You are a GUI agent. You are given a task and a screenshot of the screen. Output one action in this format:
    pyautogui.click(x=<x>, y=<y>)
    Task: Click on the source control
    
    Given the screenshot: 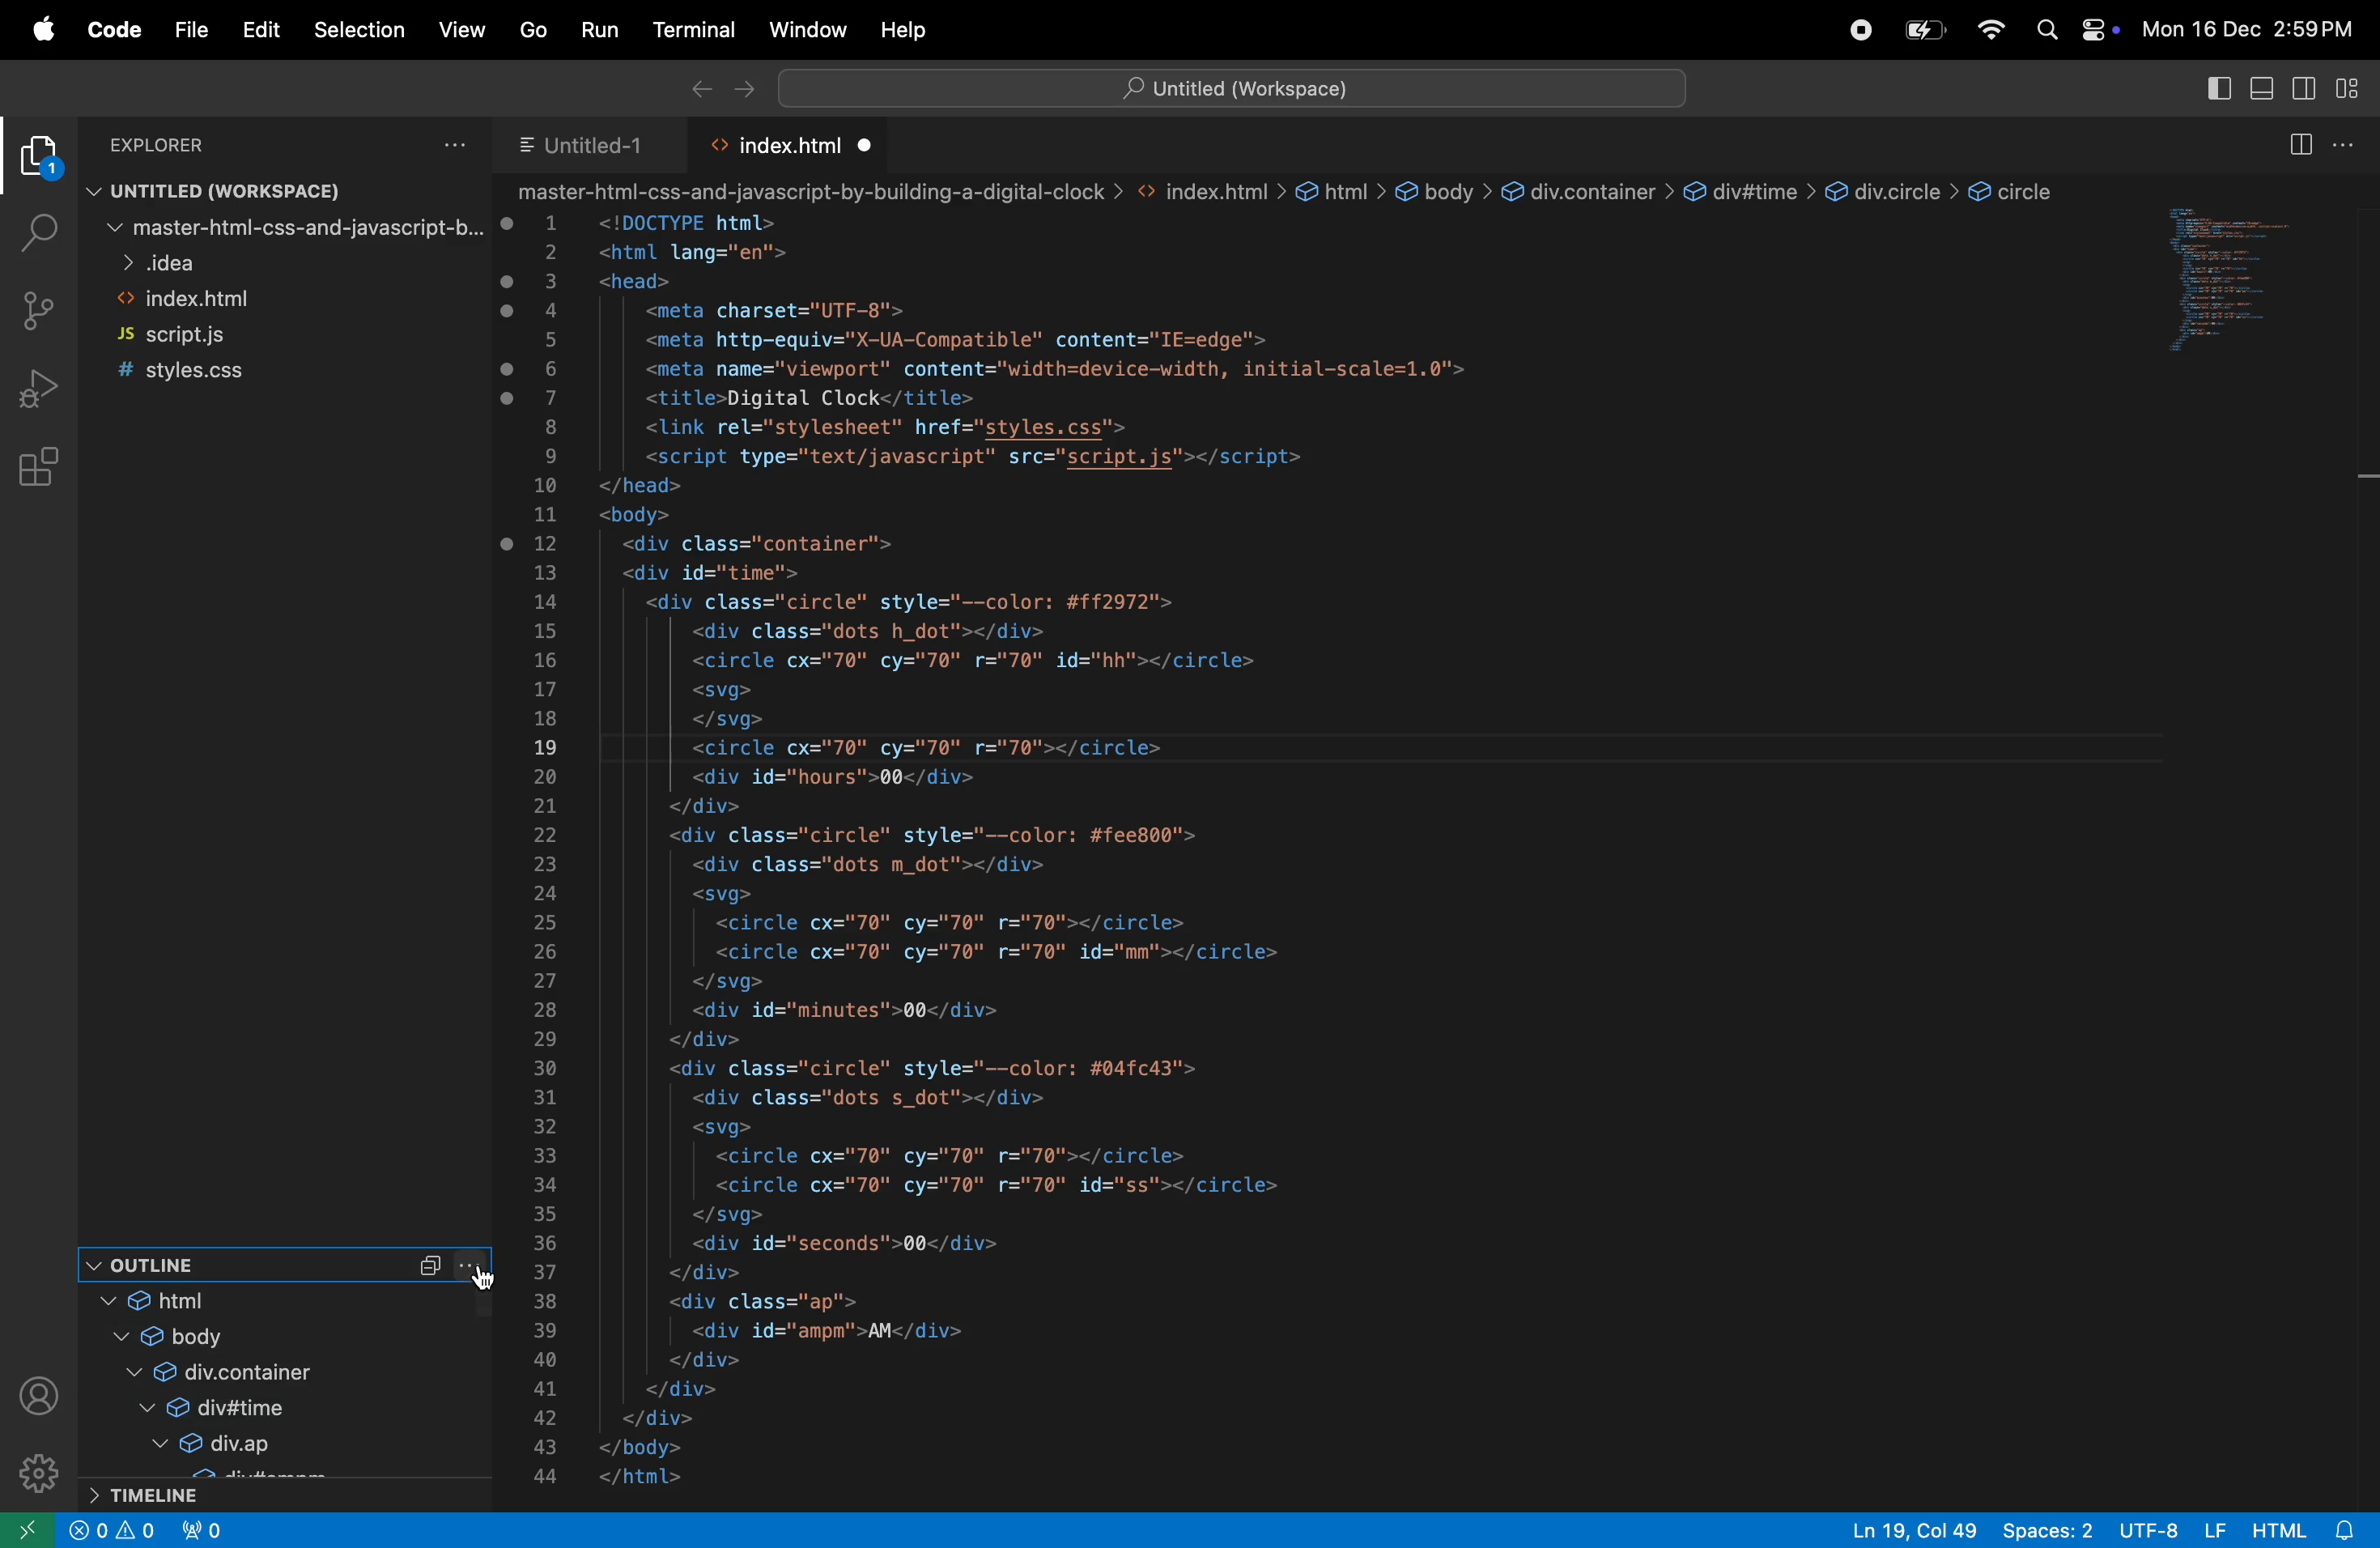 What is the action you would take?
    pyautogui.click(x=39, y=308)
    